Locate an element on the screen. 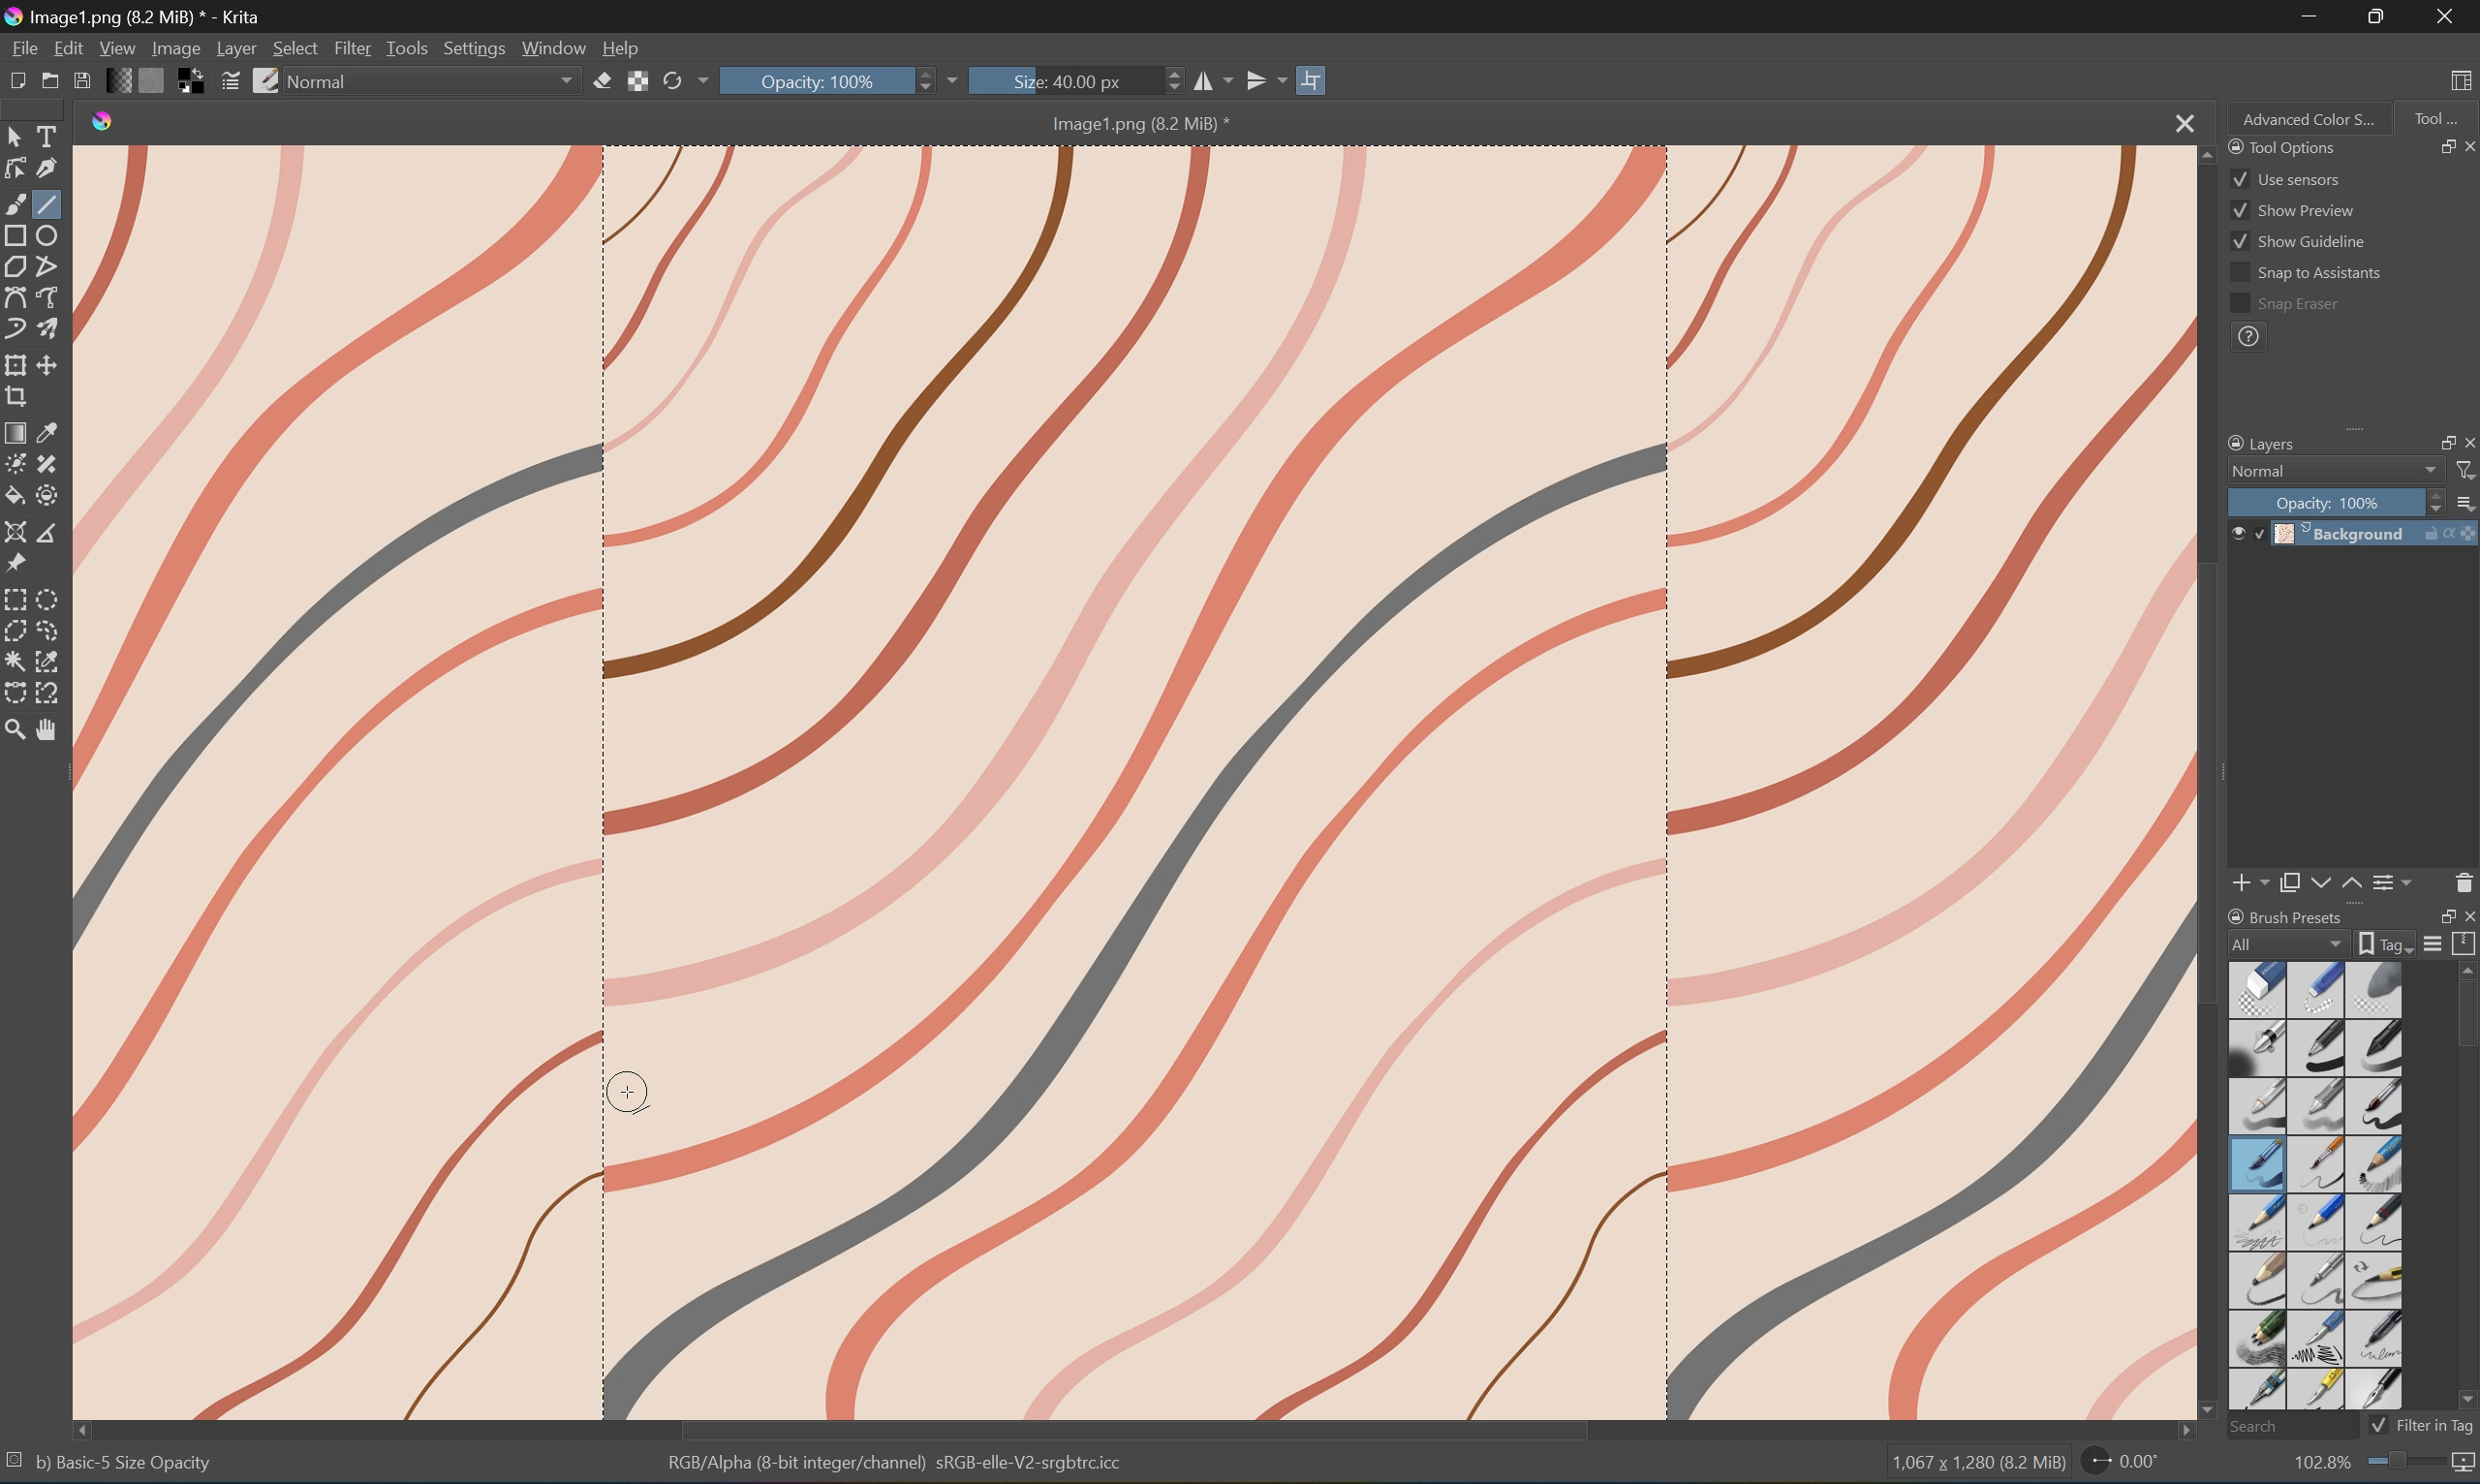  Layers is located at coordinates (2260, 441).